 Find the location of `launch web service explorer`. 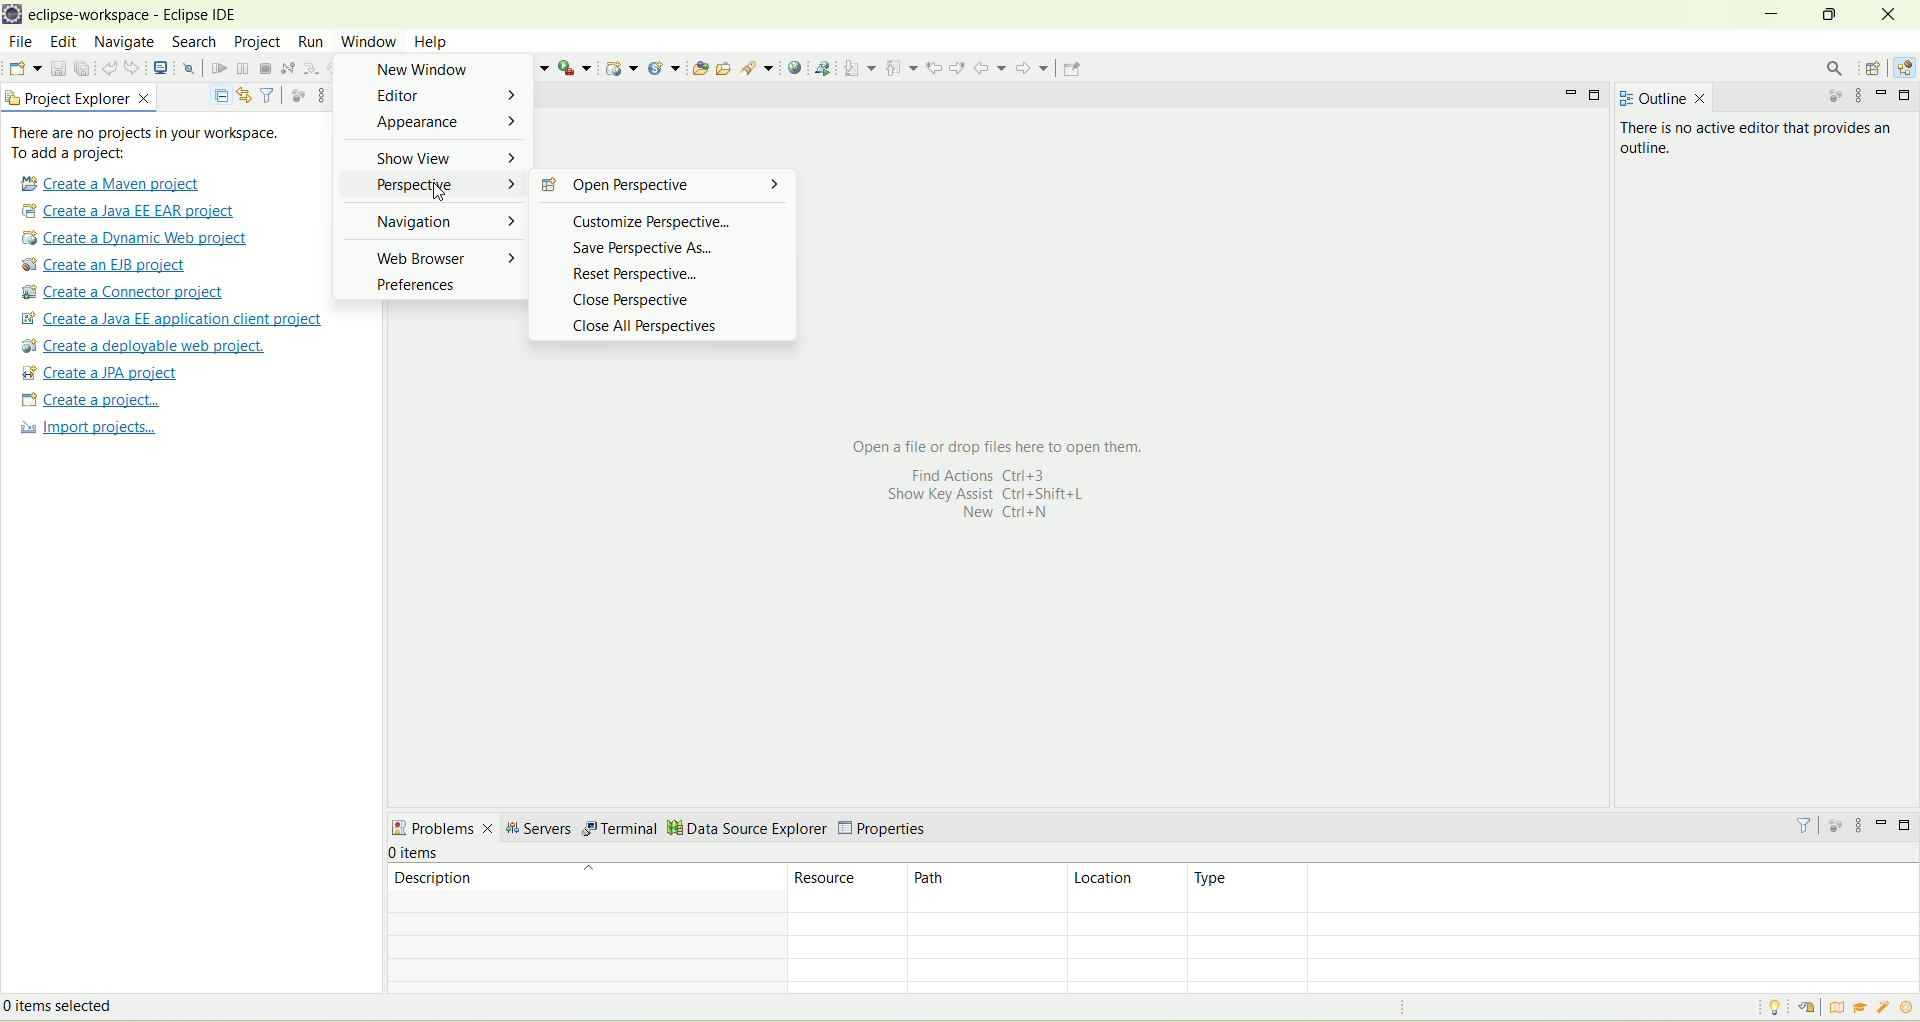

launch web service explorer is located at coordinates (822, 68).